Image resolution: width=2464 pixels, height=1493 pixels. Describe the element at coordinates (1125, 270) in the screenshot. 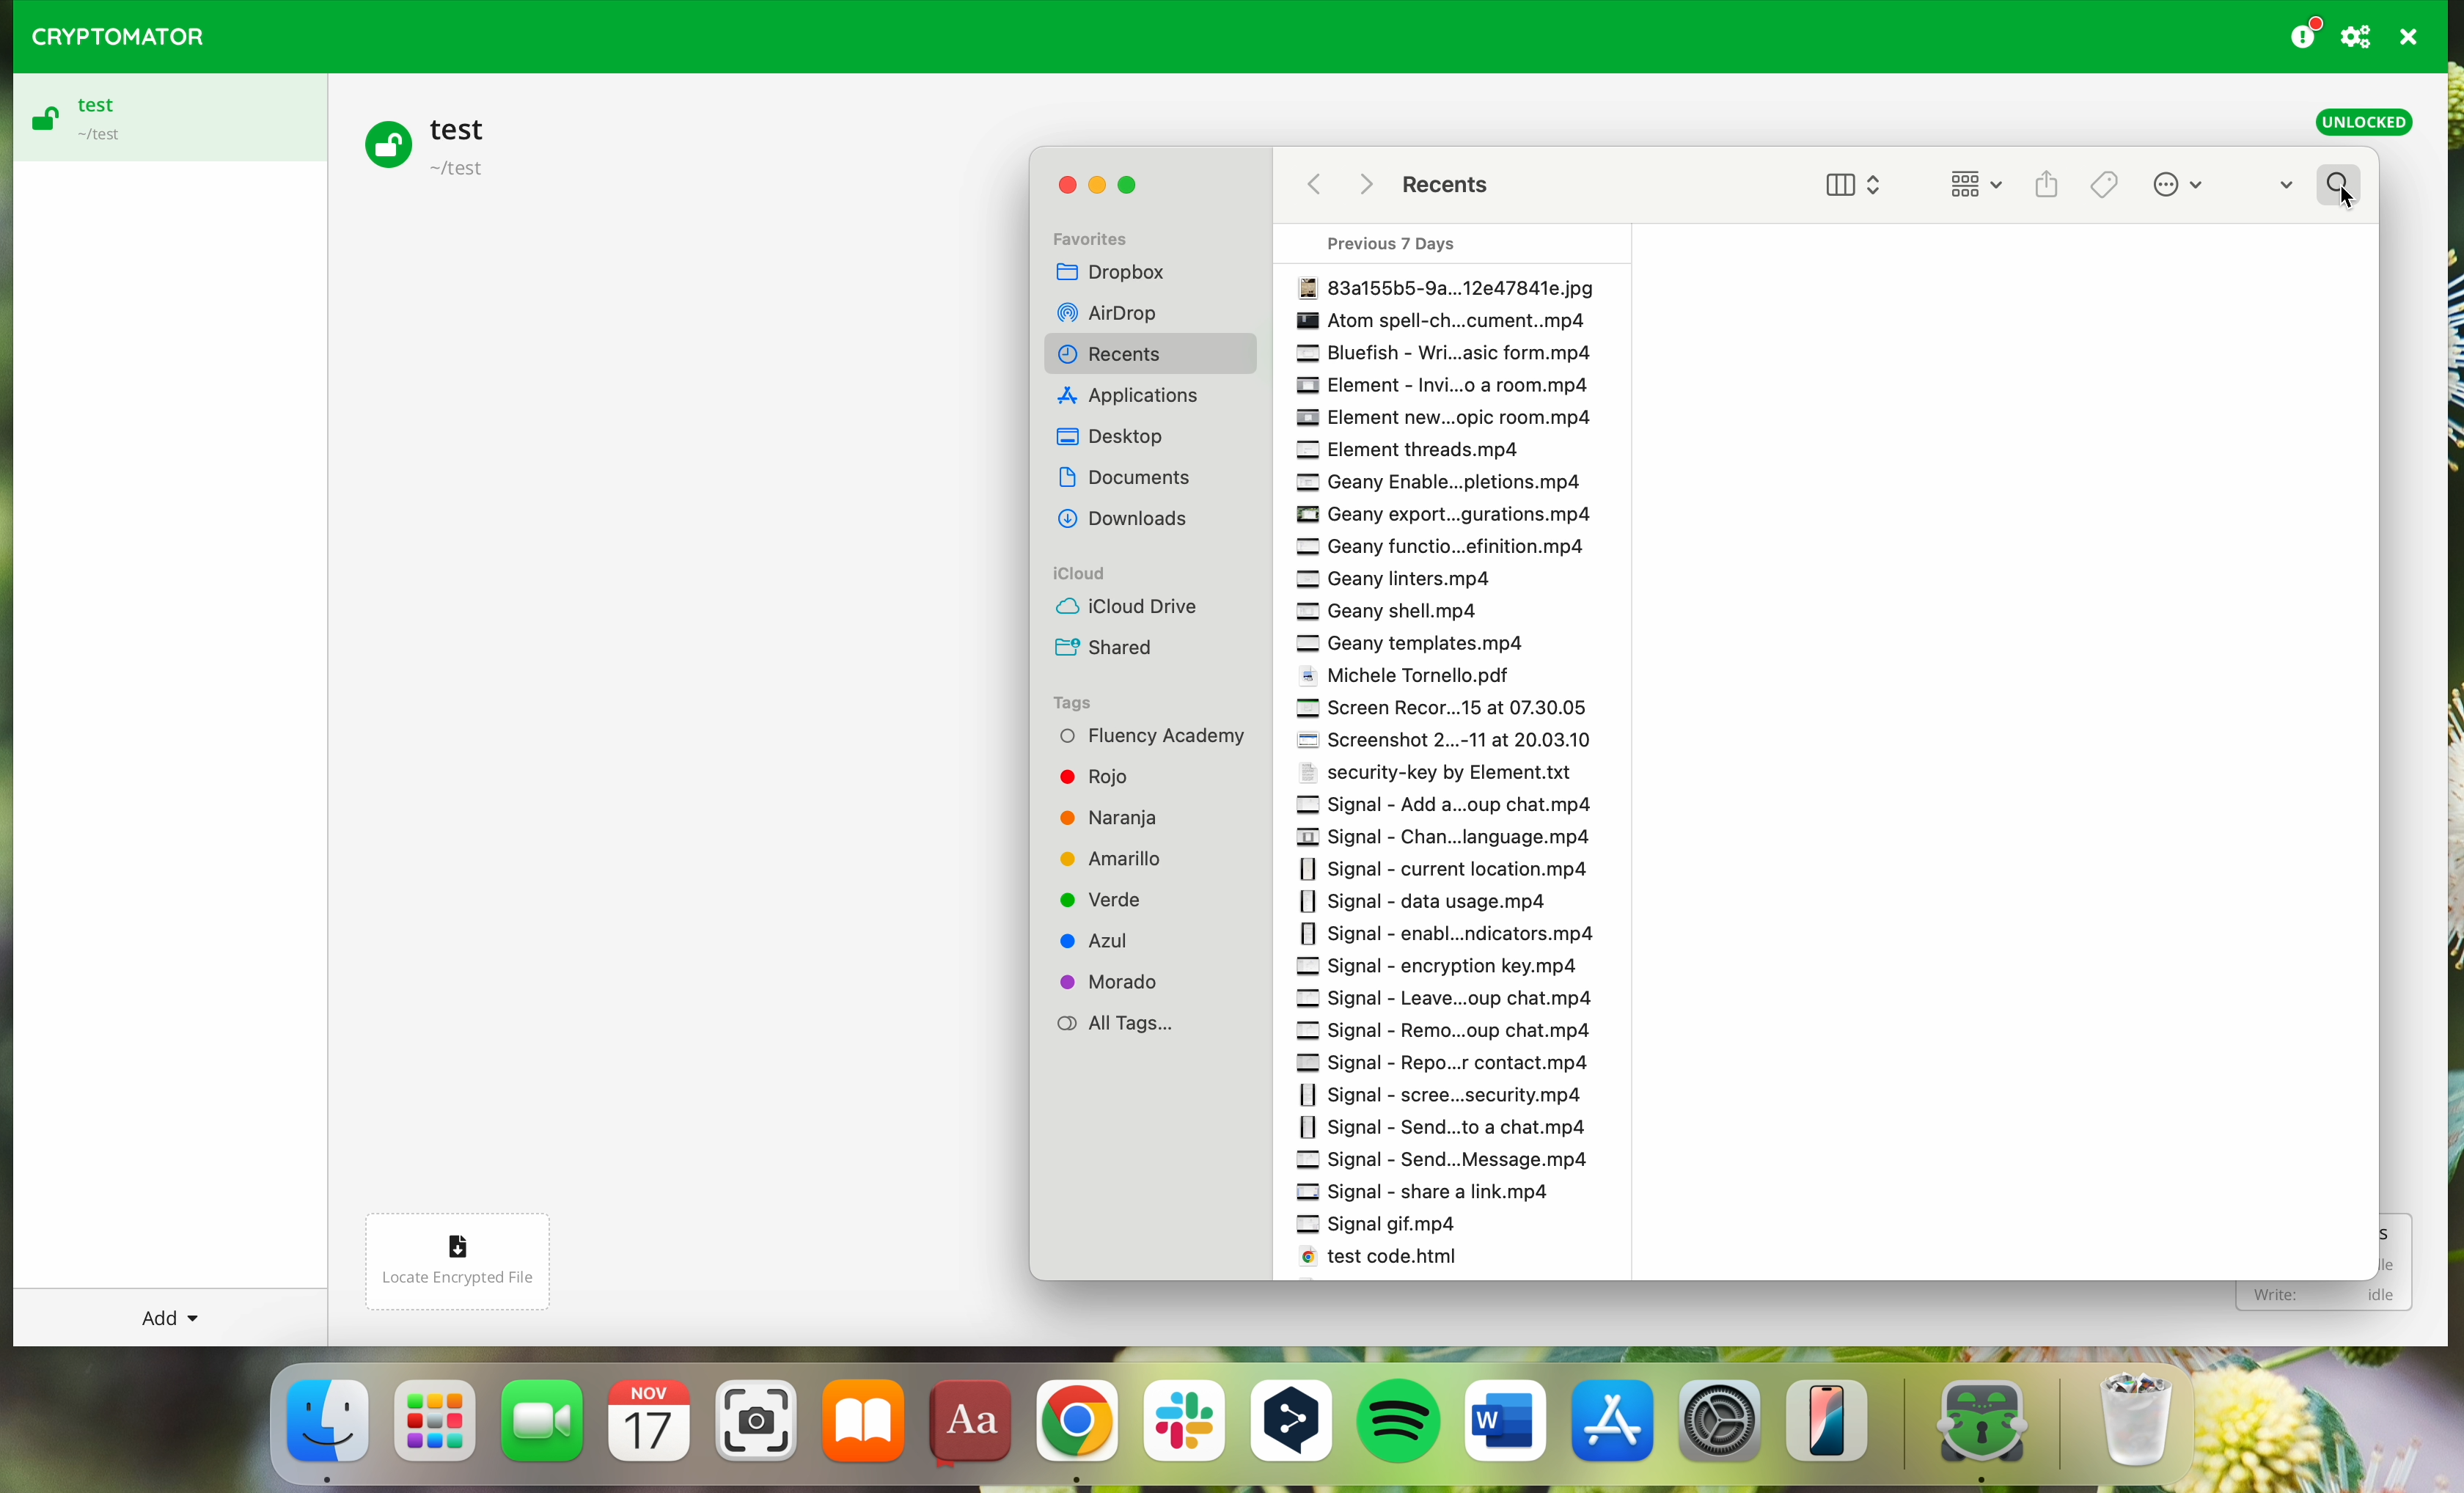

I see `Dropbox` at that location.